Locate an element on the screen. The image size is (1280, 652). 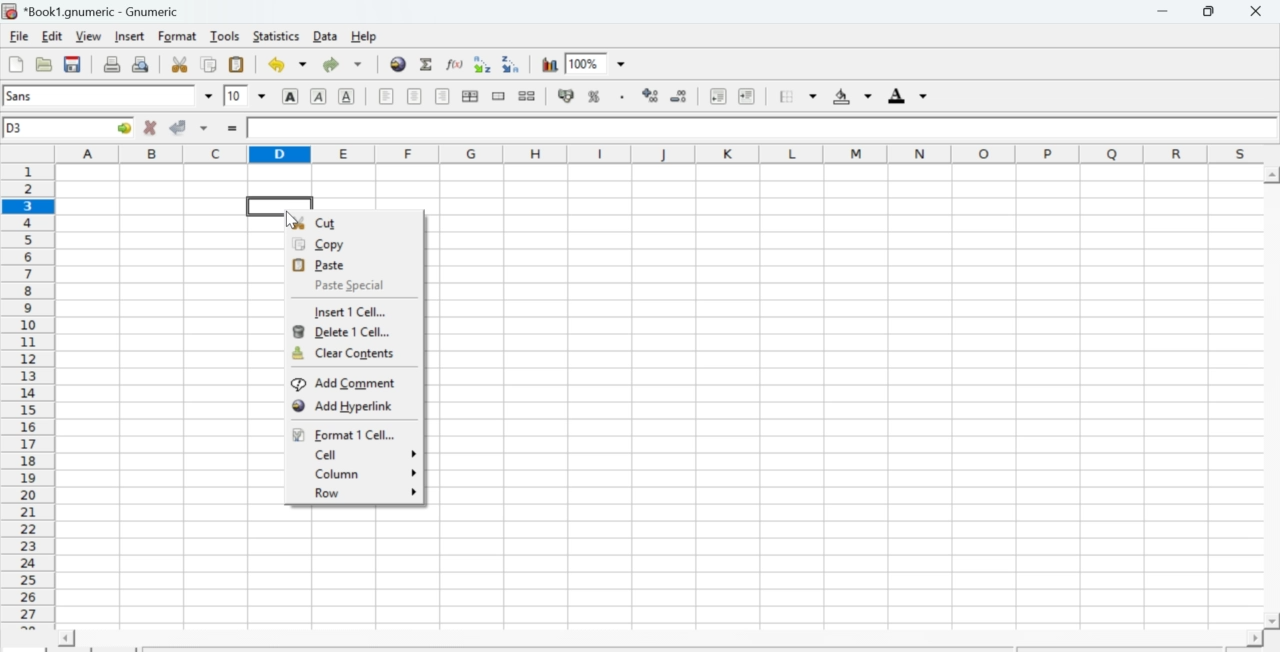
Tools is located at coordinates (227, 37).